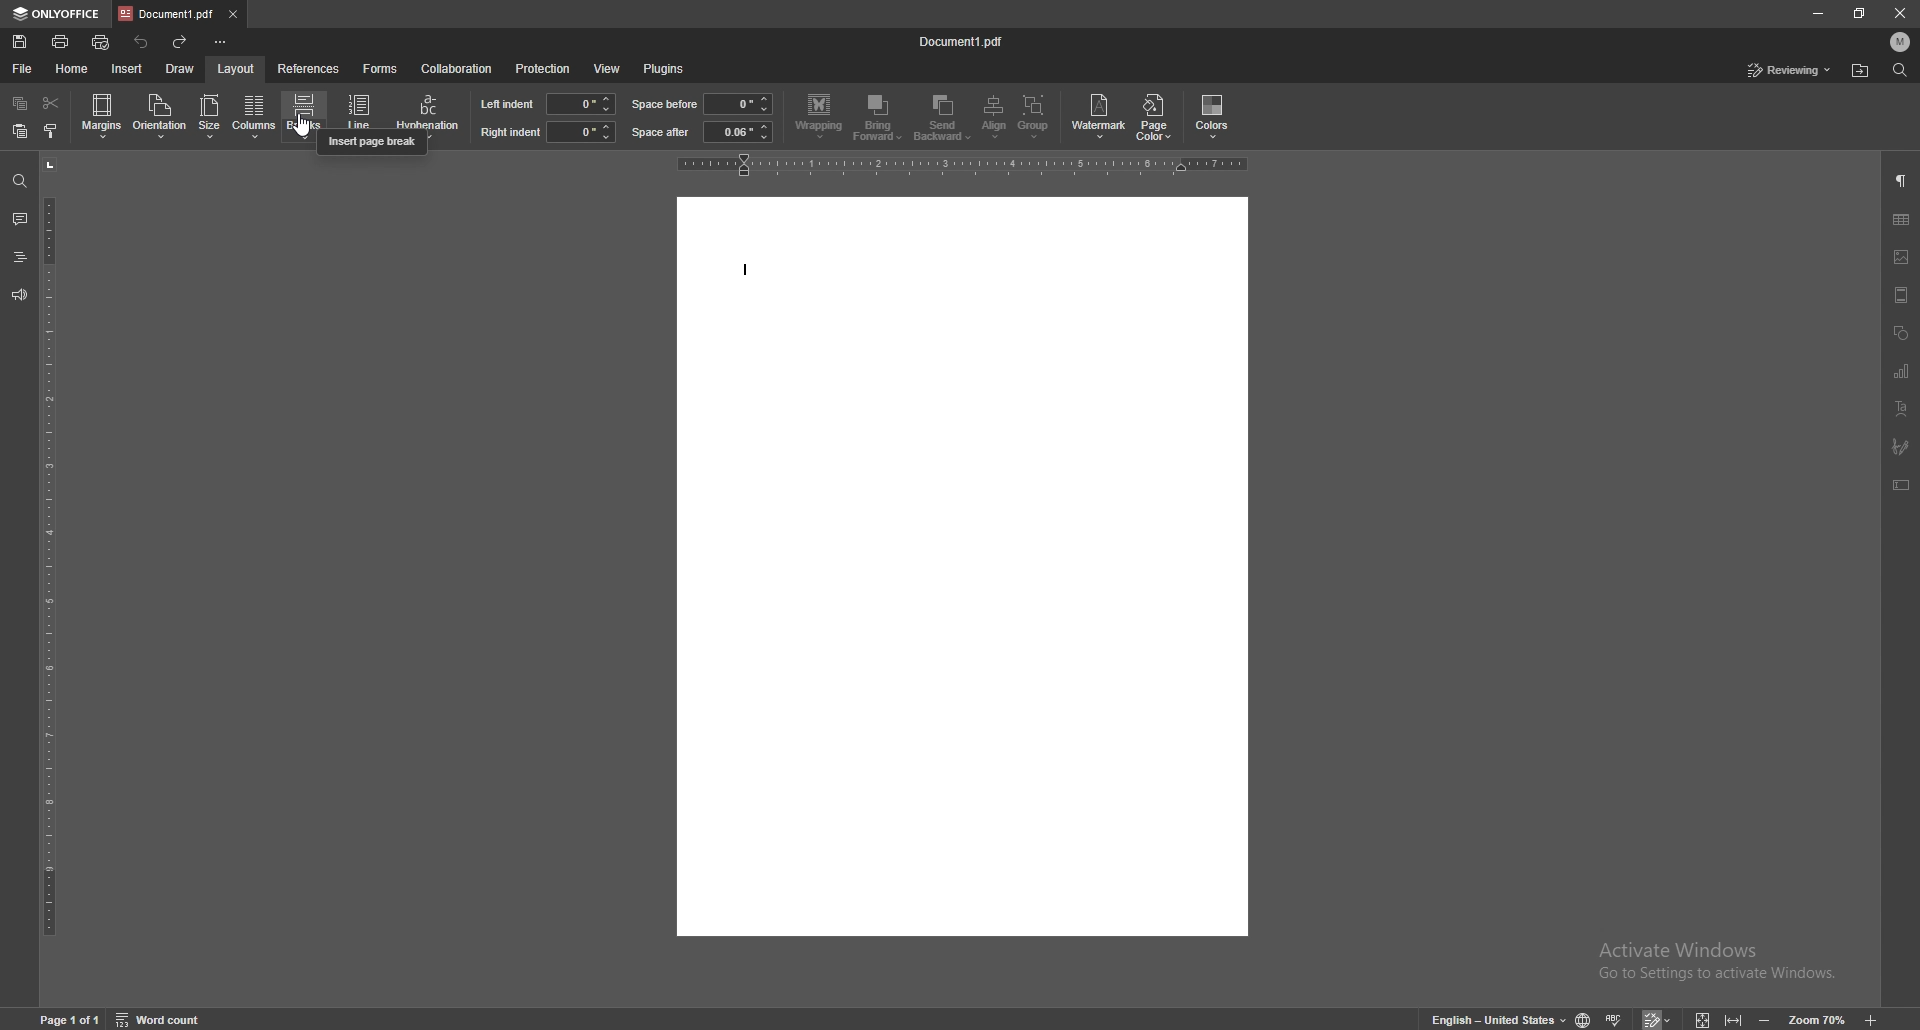 The image size is (1920, 1030). I want to click on input right indent, so click(580, 131).